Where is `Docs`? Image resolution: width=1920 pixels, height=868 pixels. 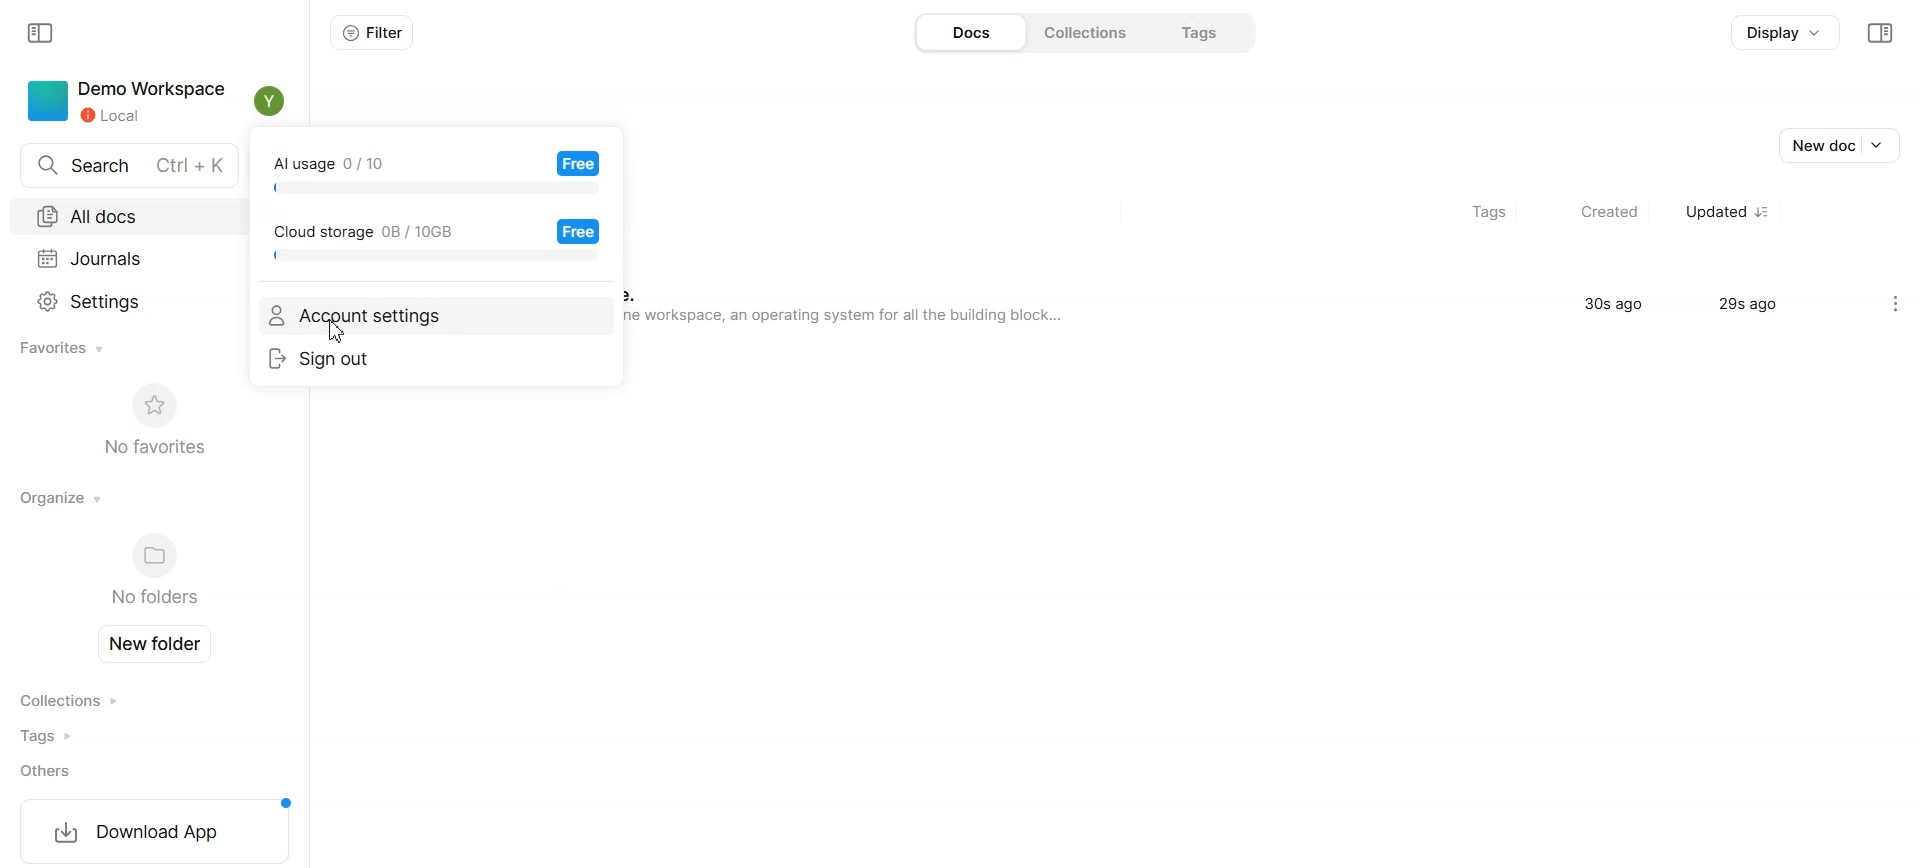
Docs is located at coordinates (968, 32).